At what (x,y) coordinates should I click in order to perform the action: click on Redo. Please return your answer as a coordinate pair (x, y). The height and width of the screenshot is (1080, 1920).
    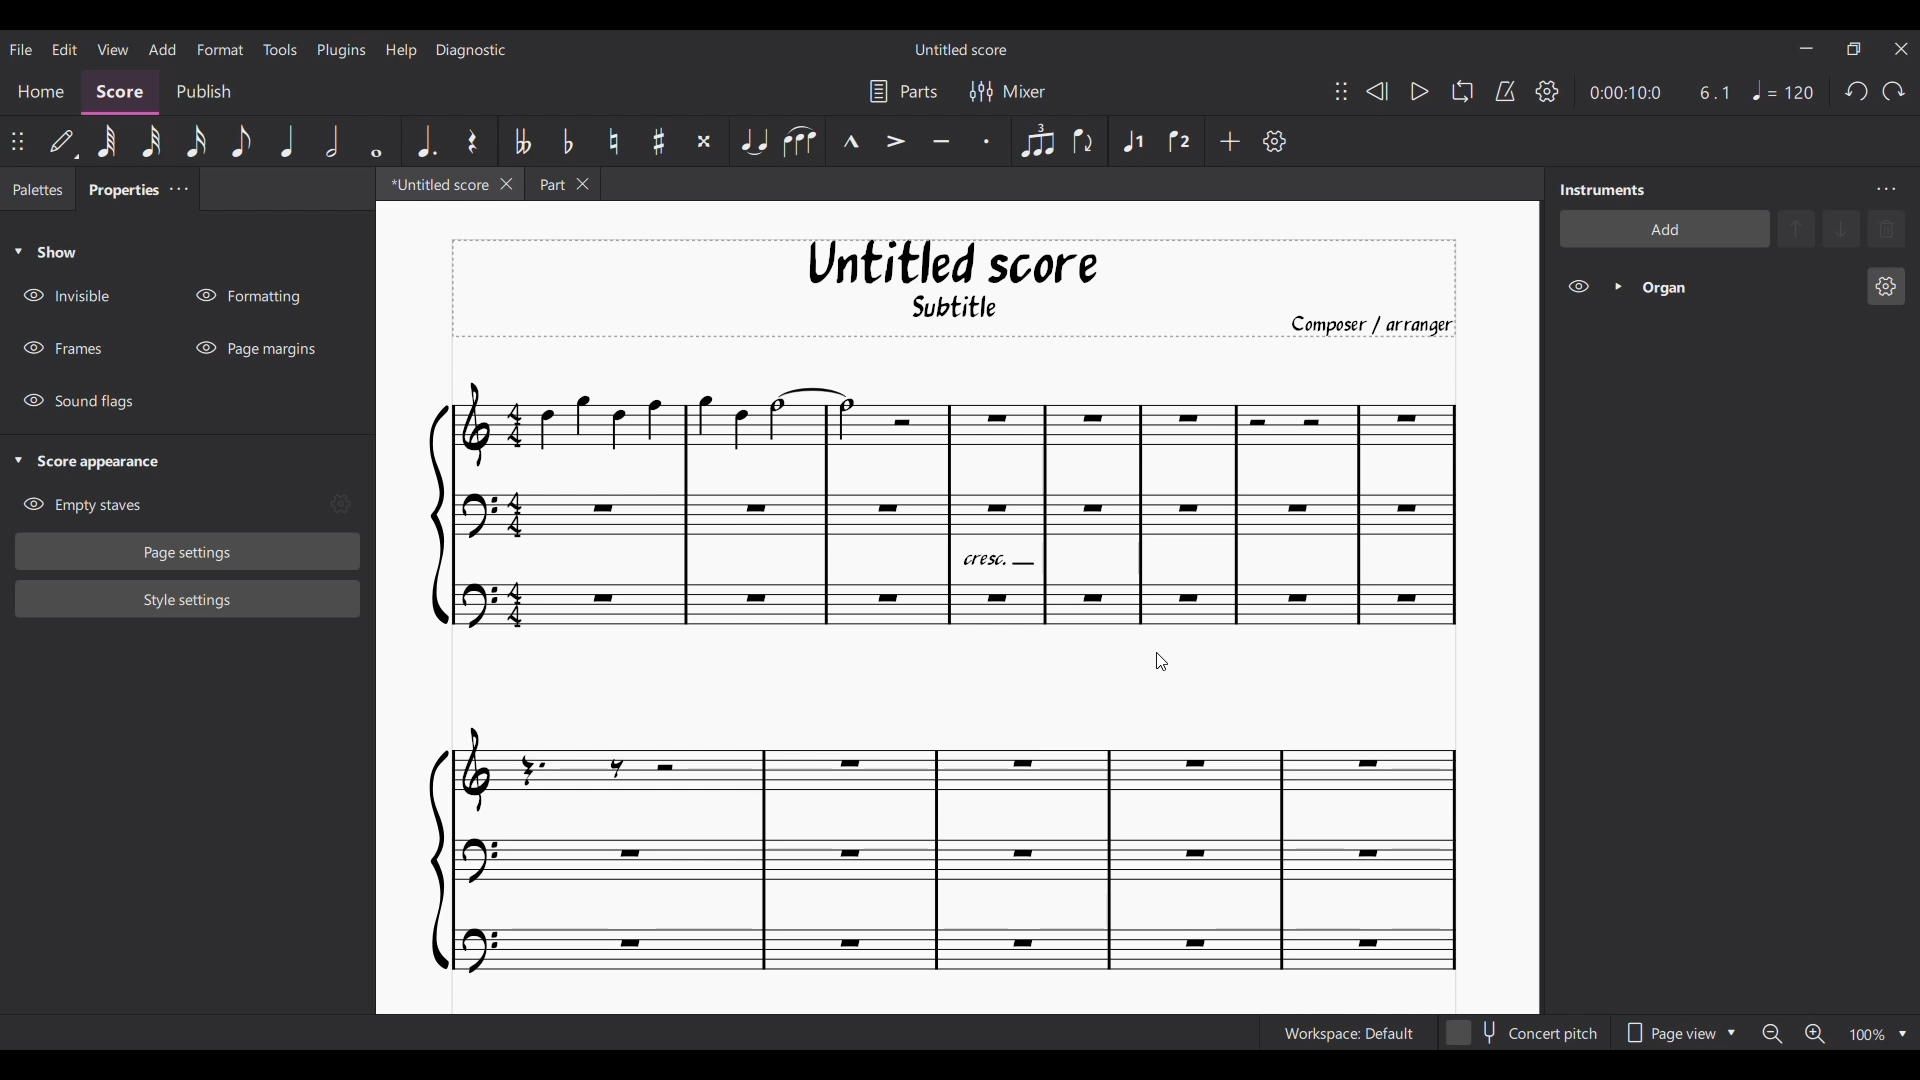
    Looking at the image, I should click on (1893, 90).